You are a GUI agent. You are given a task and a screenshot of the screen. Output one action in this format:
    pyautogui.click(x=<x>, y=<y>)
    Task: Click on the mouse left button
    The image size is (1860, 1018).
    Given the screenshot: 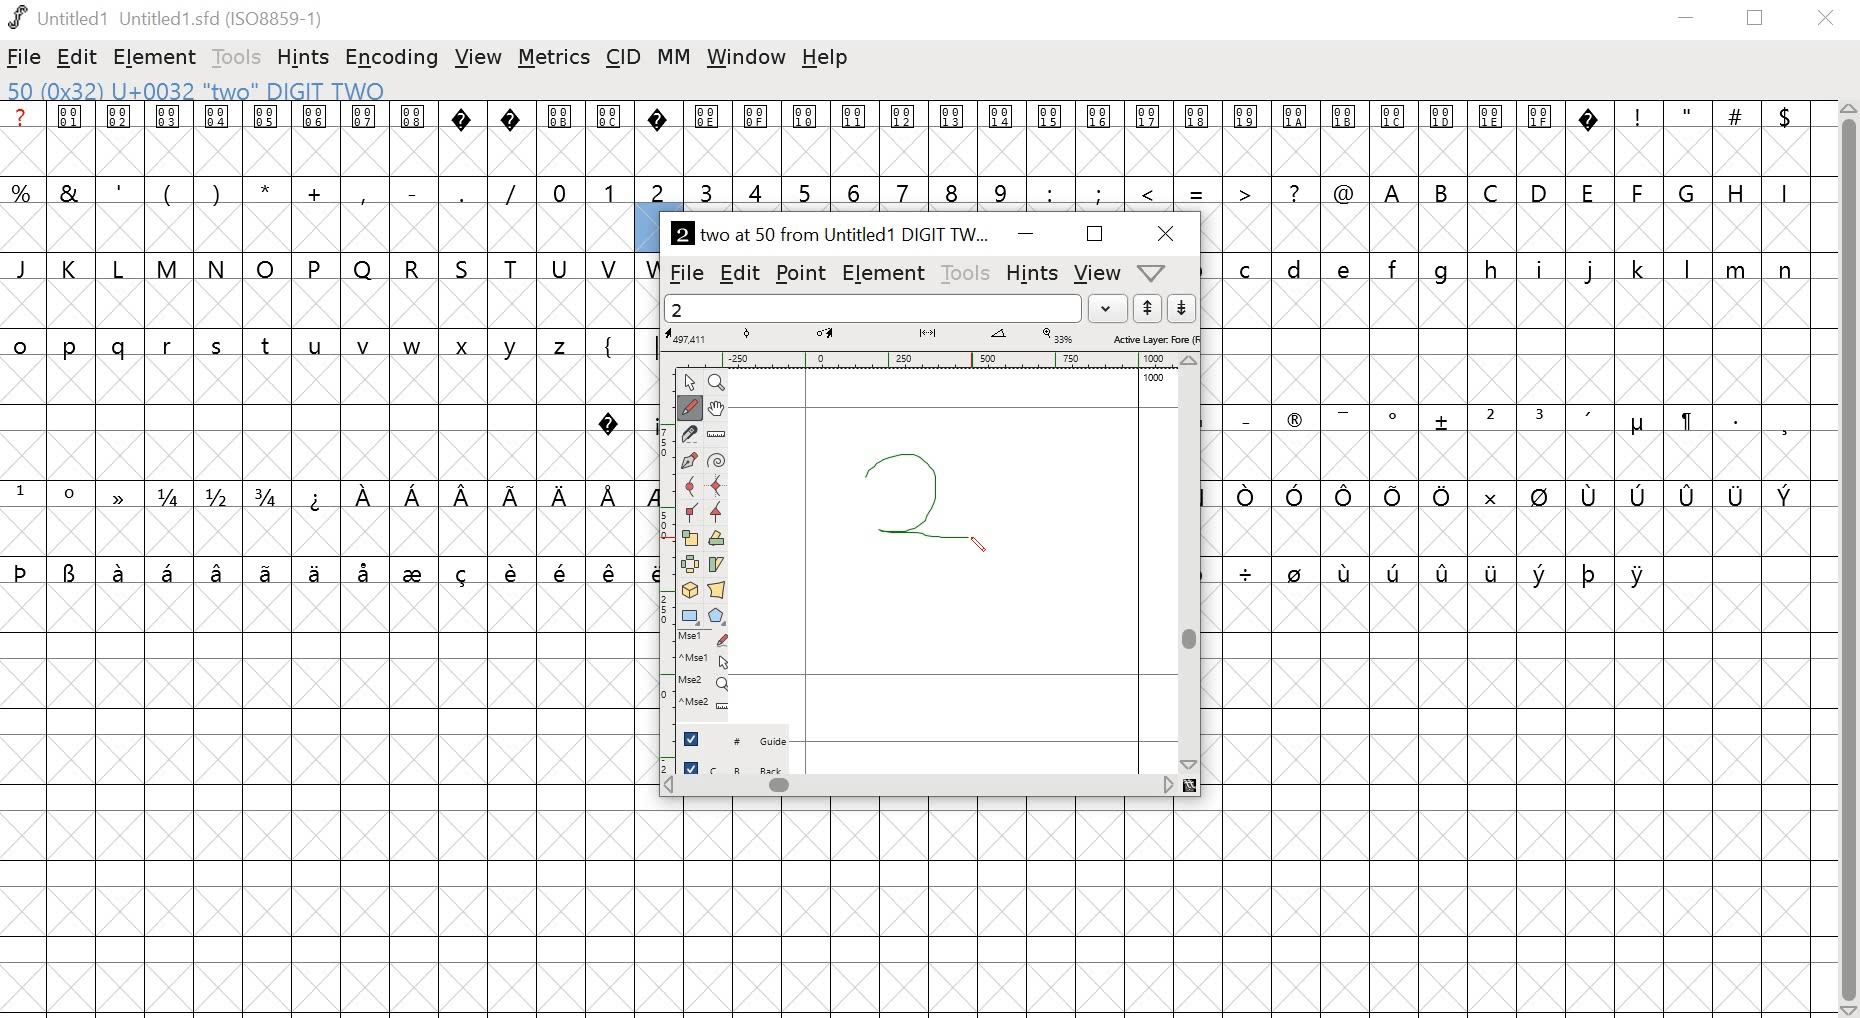 What is the action you would take?
    pyautogui.click(x=708, y=640)
    